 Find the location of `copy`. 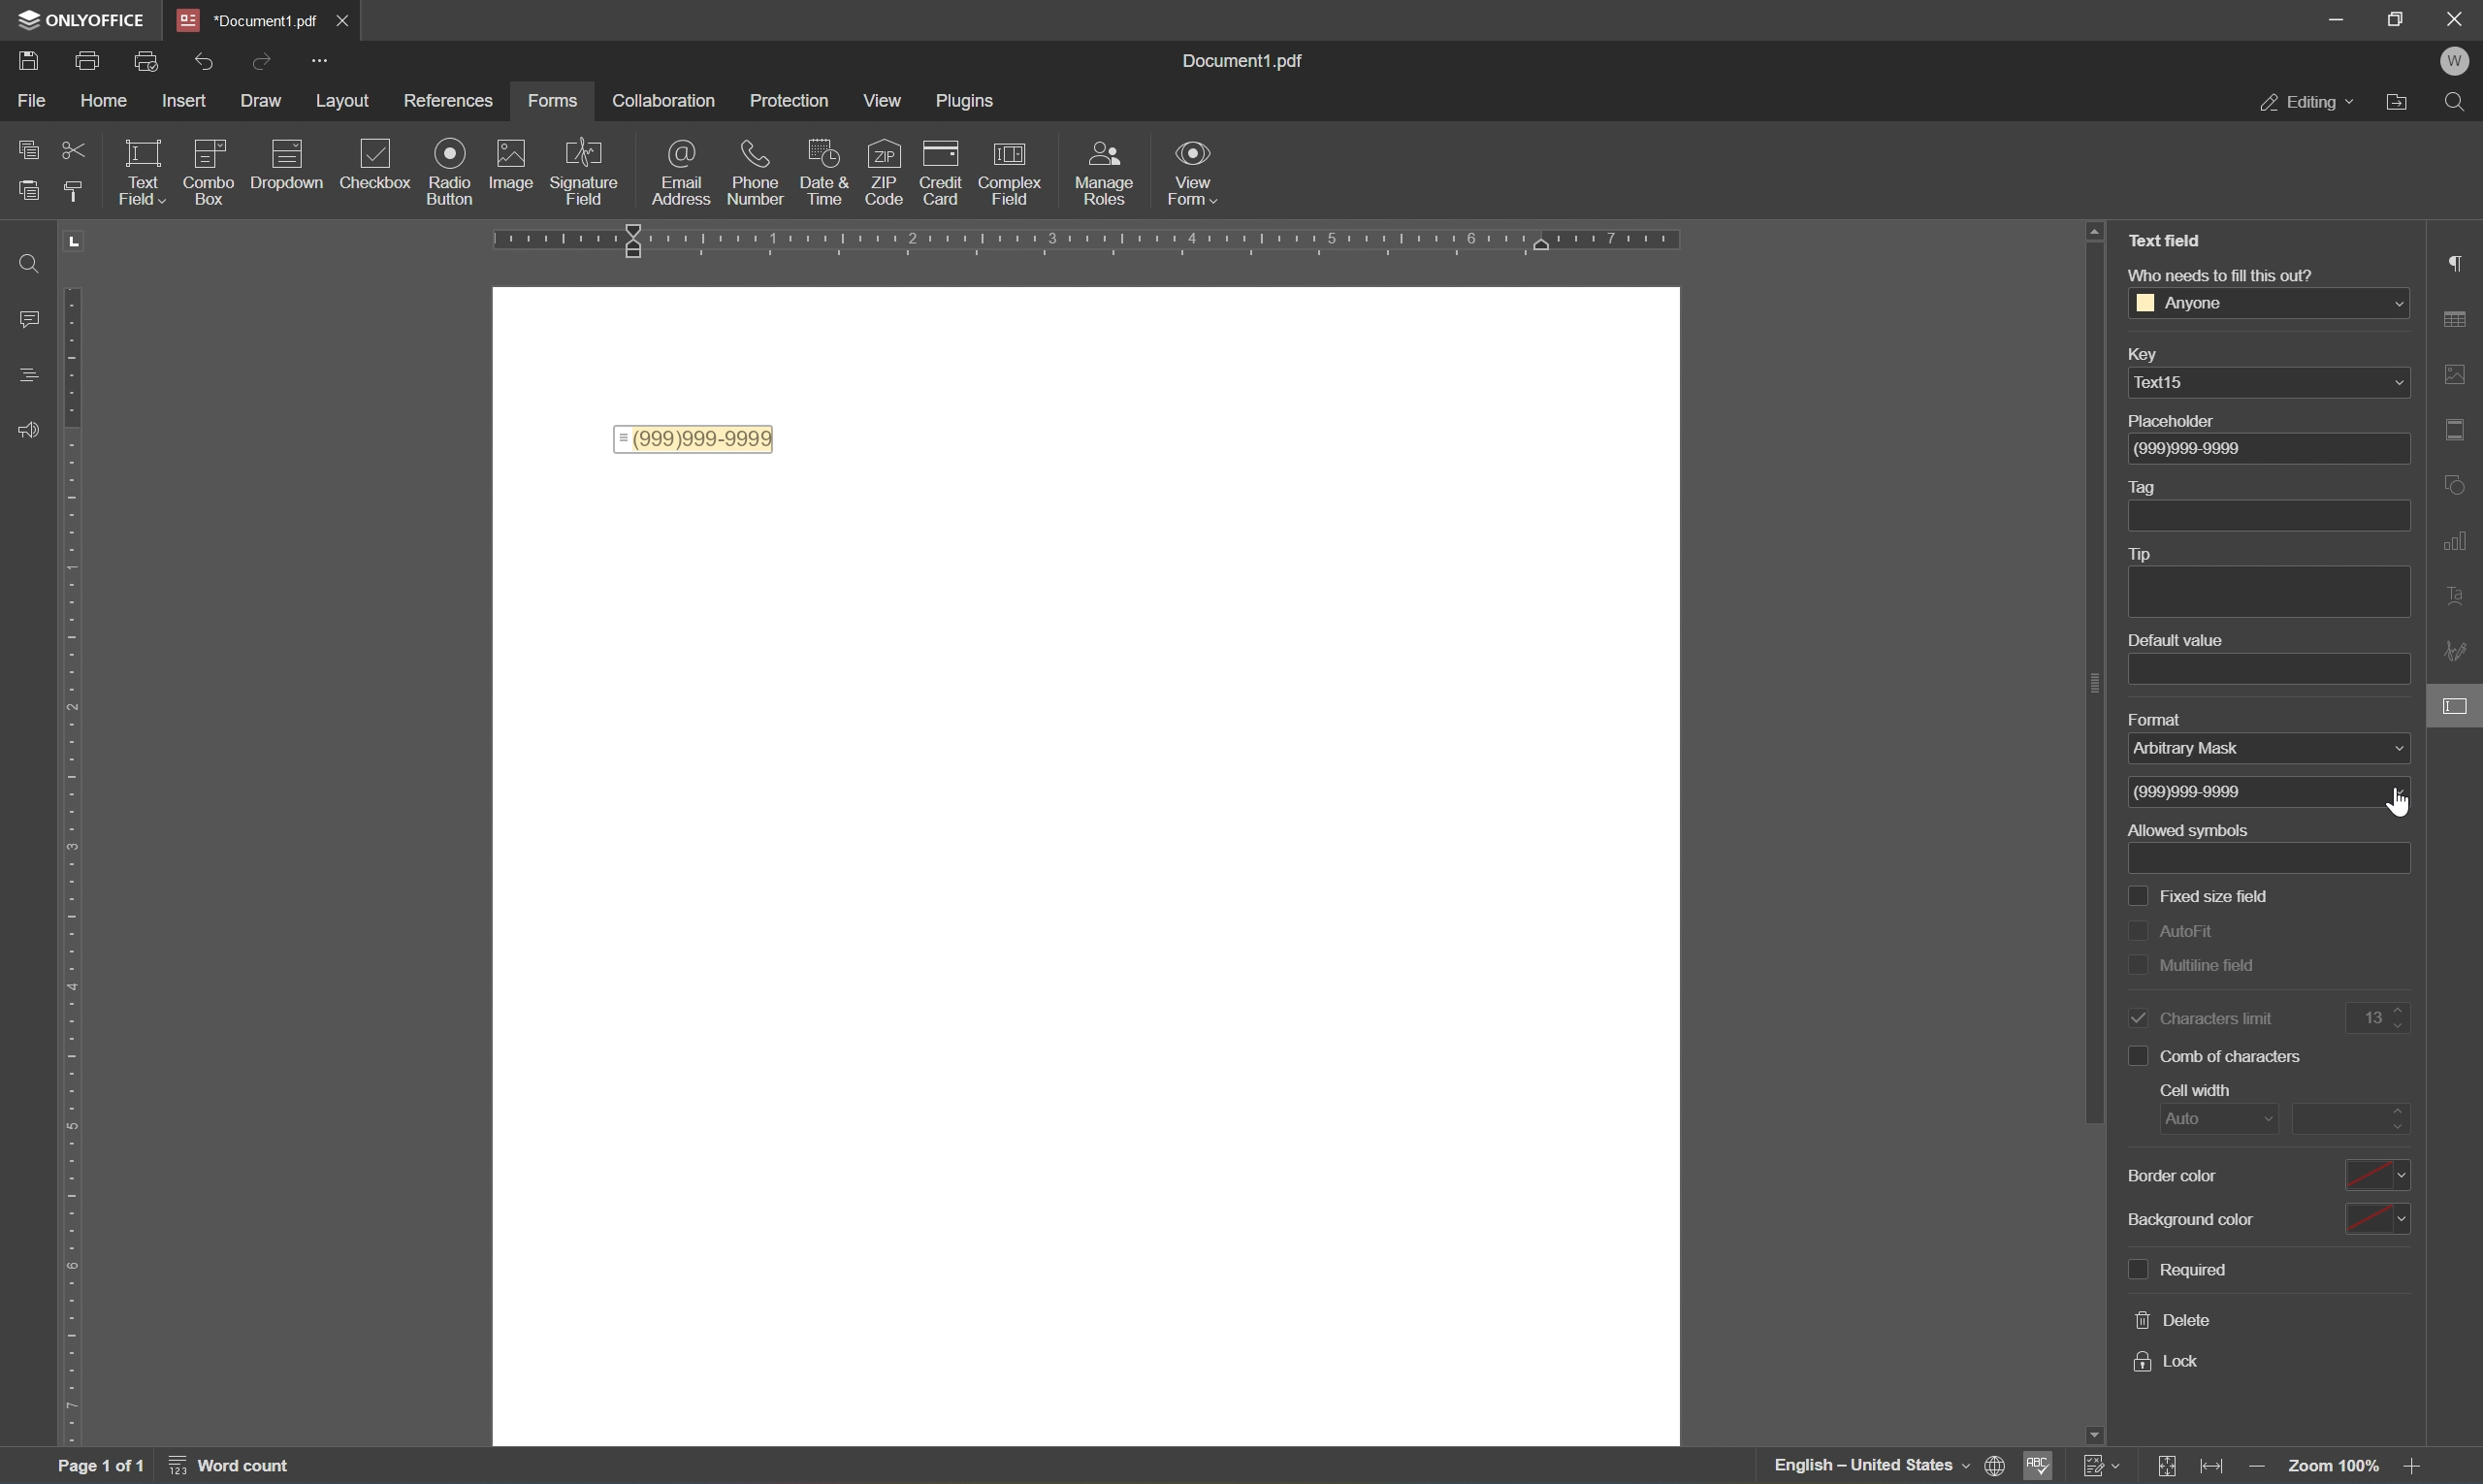

copy is located at coordinates (19, 148).